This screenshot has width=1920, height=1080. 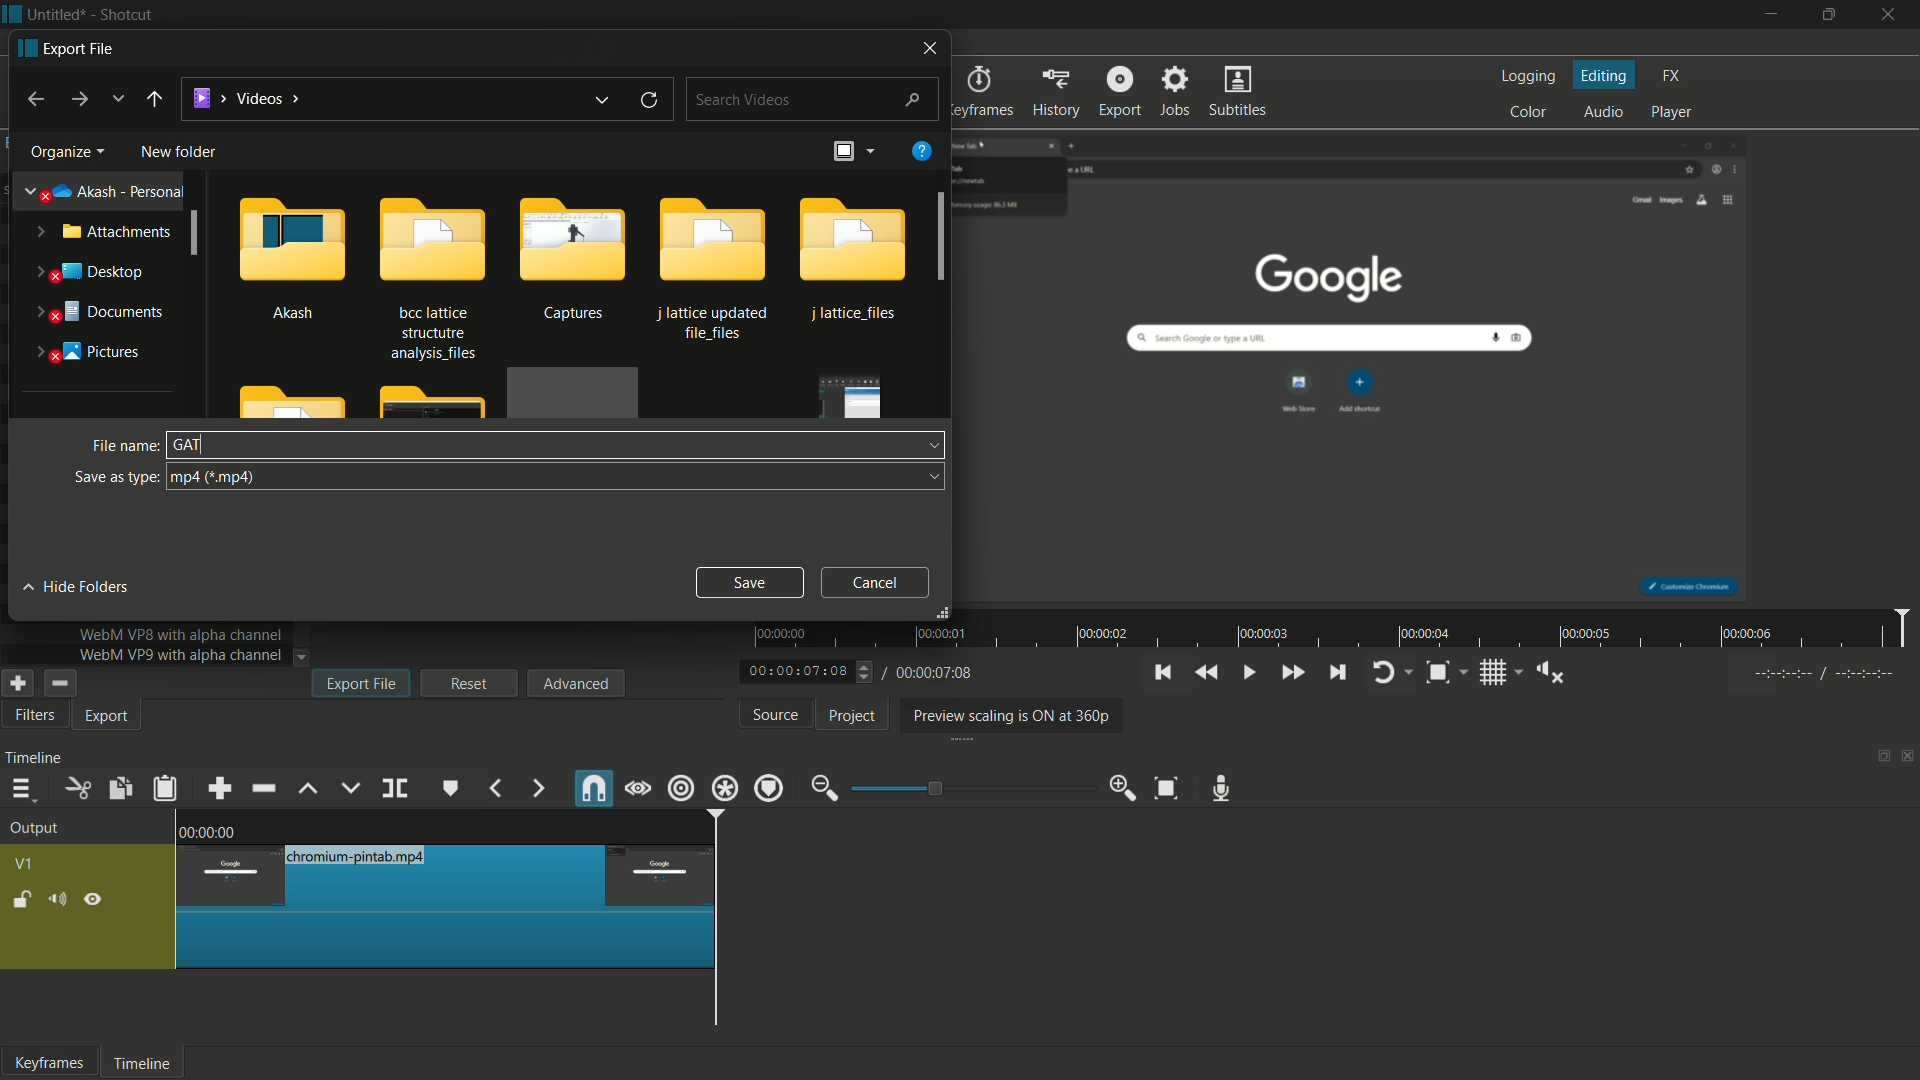 What do you see at coordinates (266, 788) in the screenshot?
I see `ripple delete` at bounding box center [266, 788].